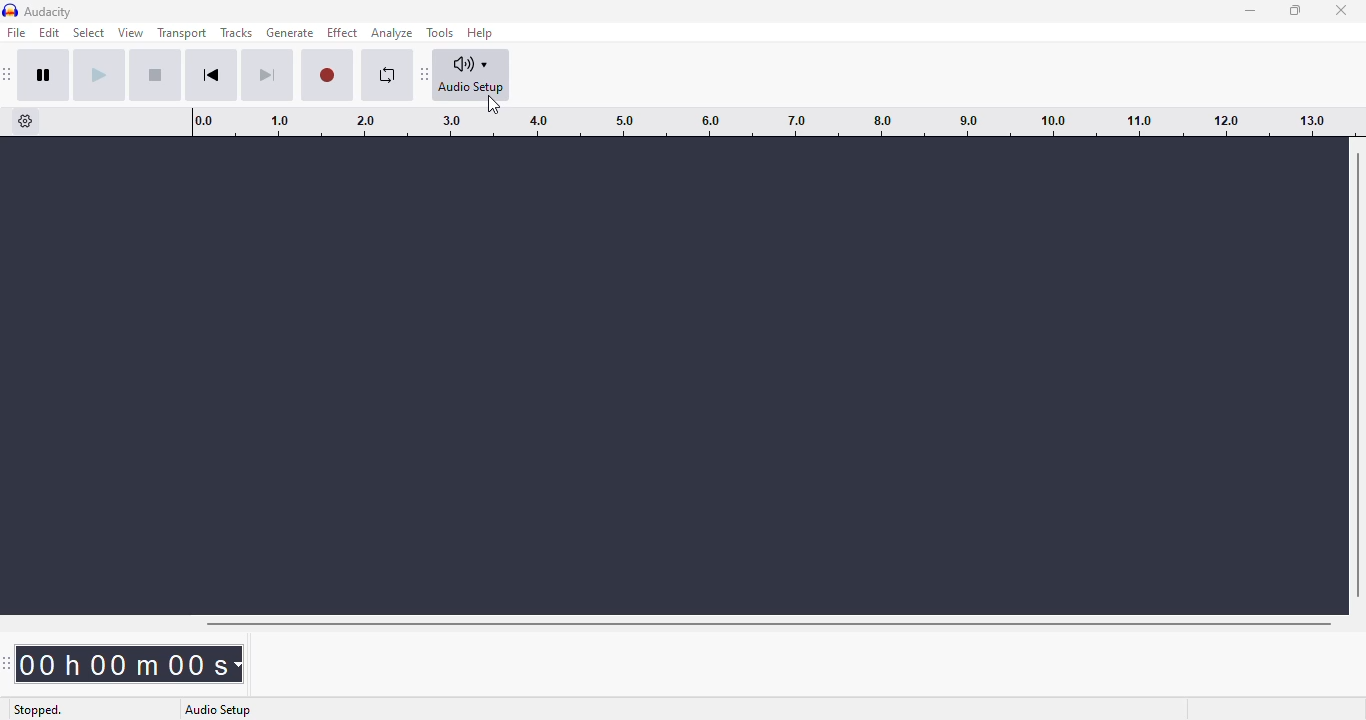  Describe the element at coordinates (211, 75) in the screenshot. I see `skip to start` at that location.